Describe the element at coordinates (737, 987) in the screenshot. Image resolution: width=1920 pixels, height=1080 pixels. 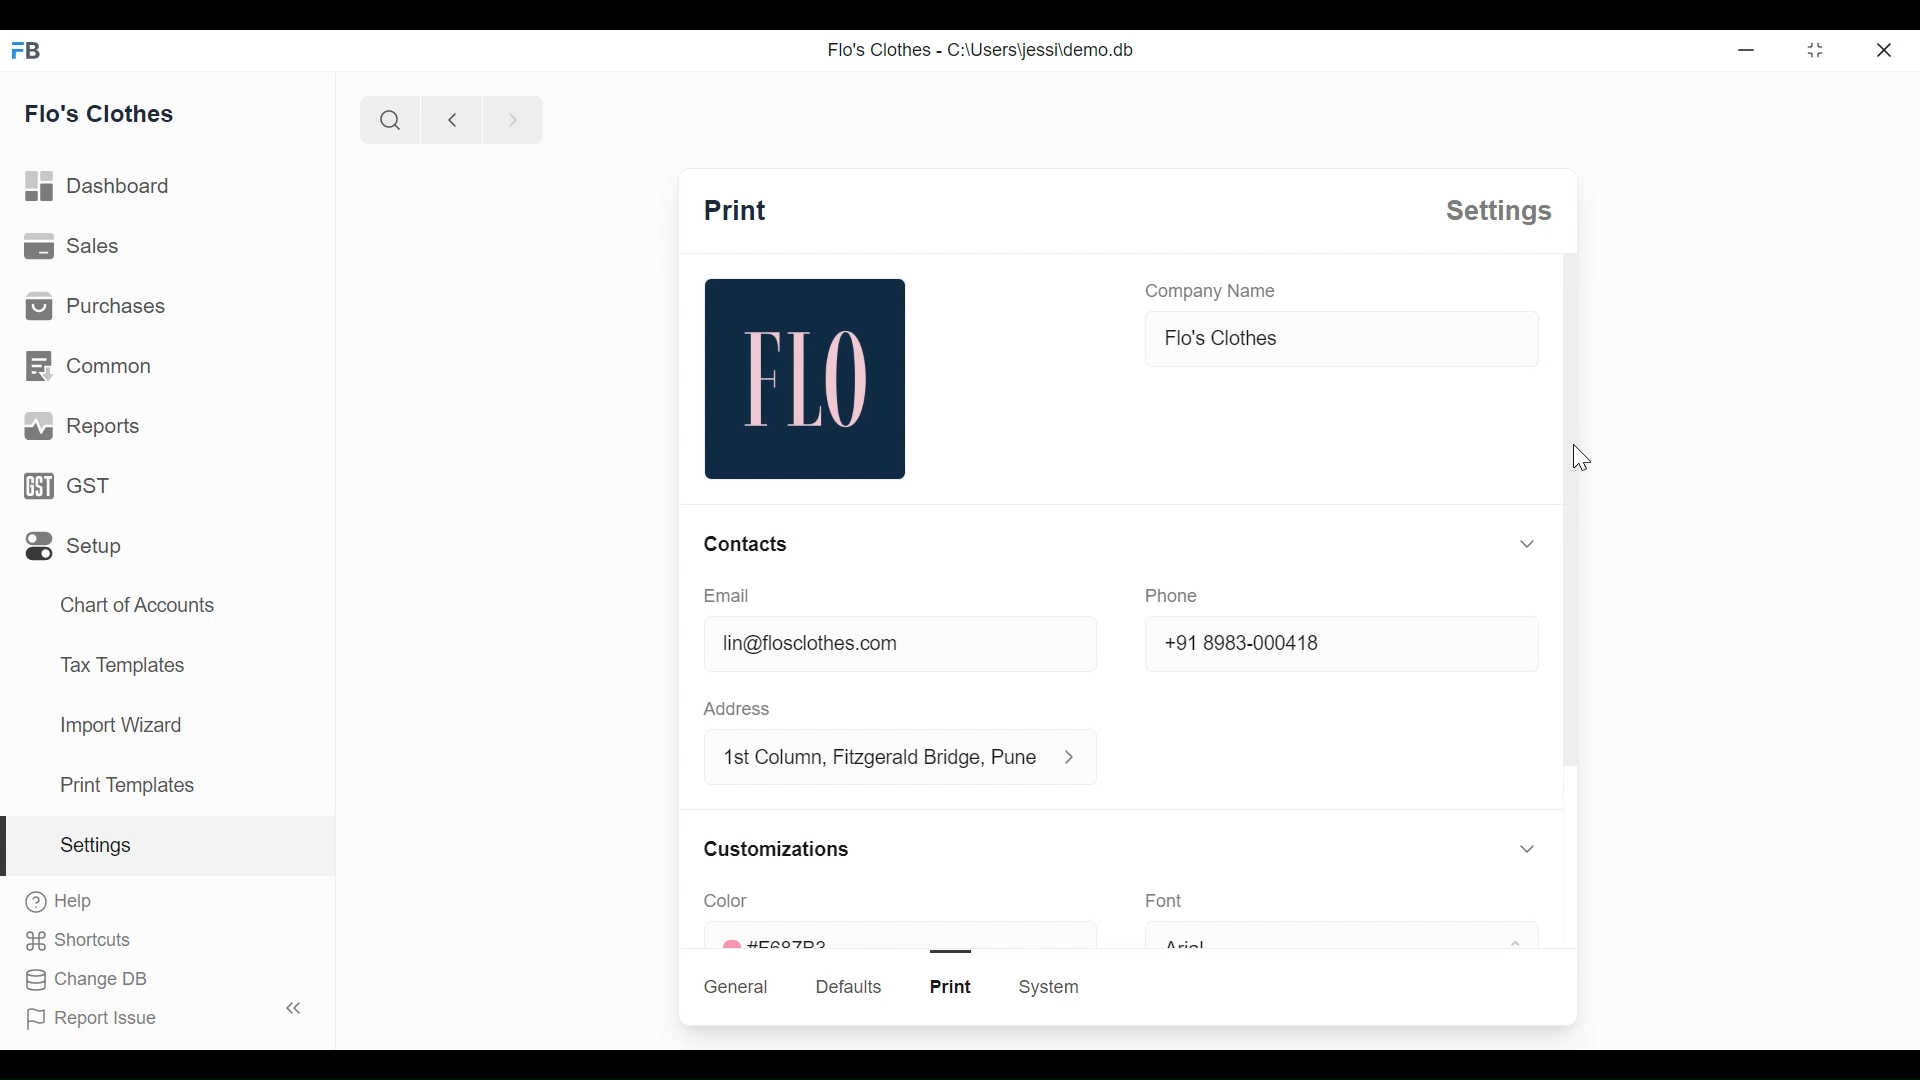
I see `general` at that location.